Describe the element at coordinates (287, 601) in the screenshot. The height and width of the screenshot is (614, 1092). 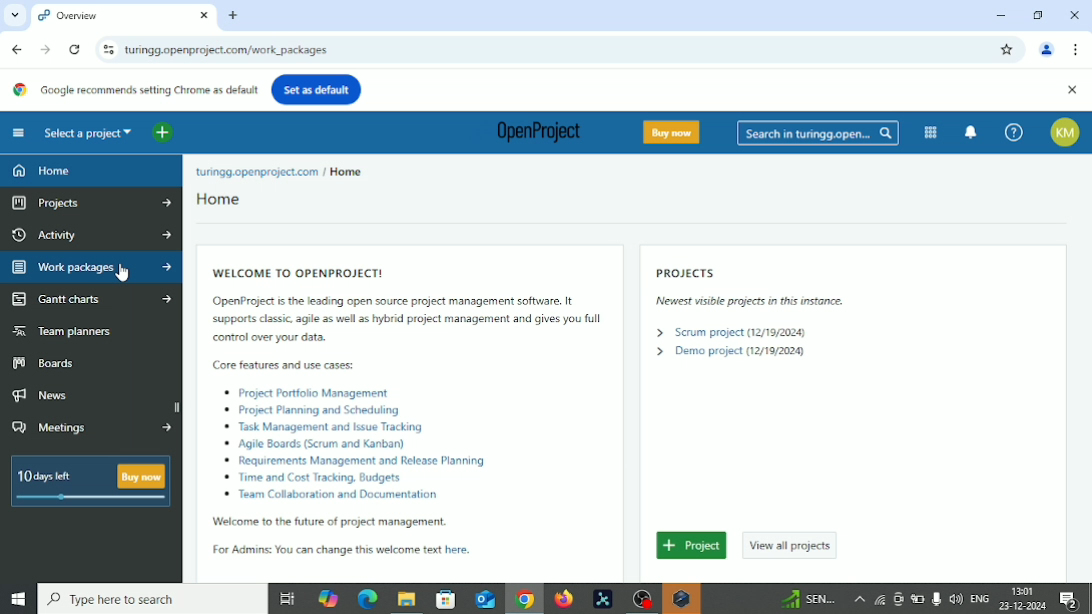
I see `Task view` at that location.